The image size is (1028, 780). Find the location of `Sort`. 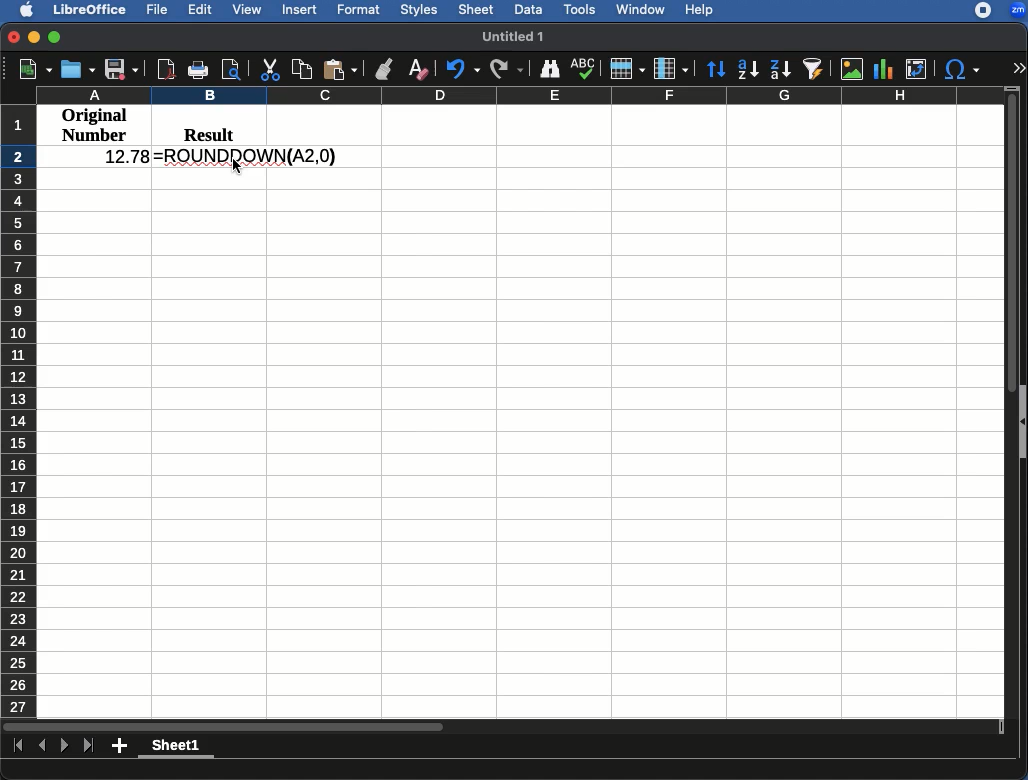

Sort is located at coordinates (714, 70).